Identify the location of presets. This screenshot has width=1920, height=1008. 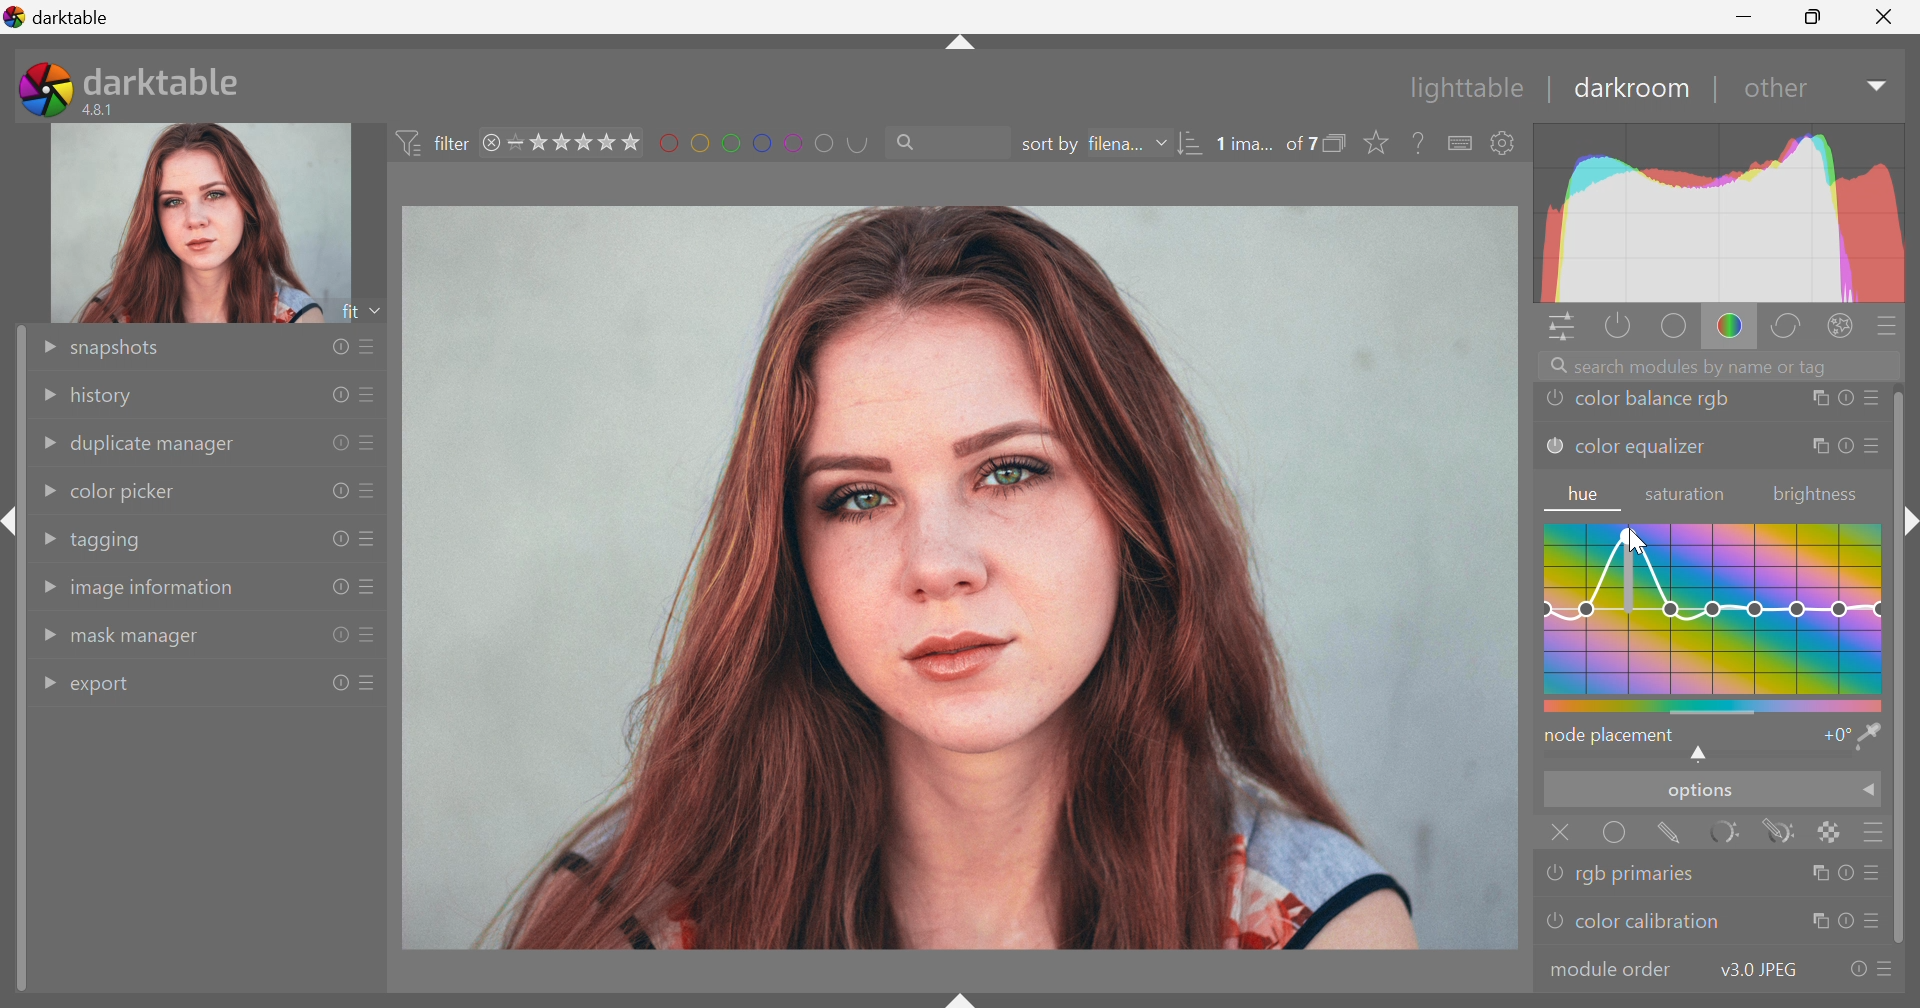
(375, 681).